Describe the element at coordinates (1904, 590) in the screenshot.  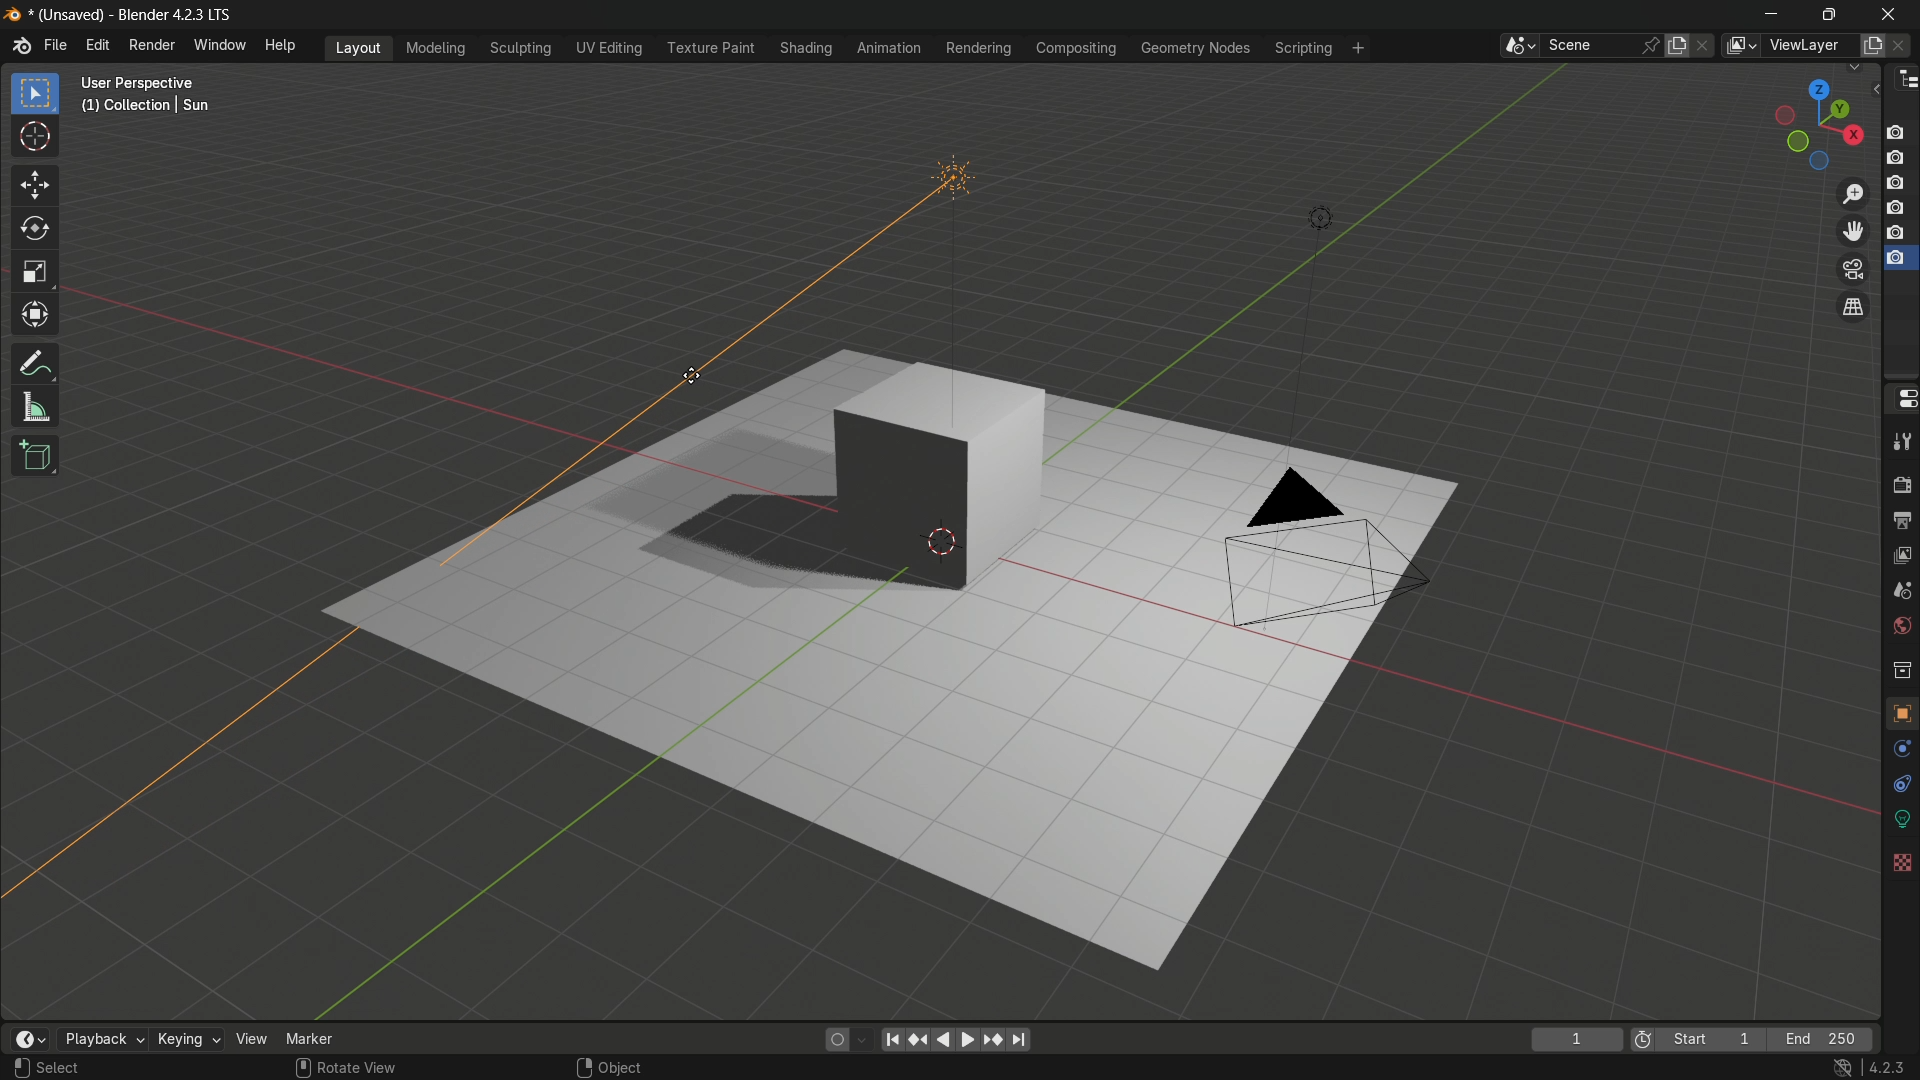
I see `scene` at that location.